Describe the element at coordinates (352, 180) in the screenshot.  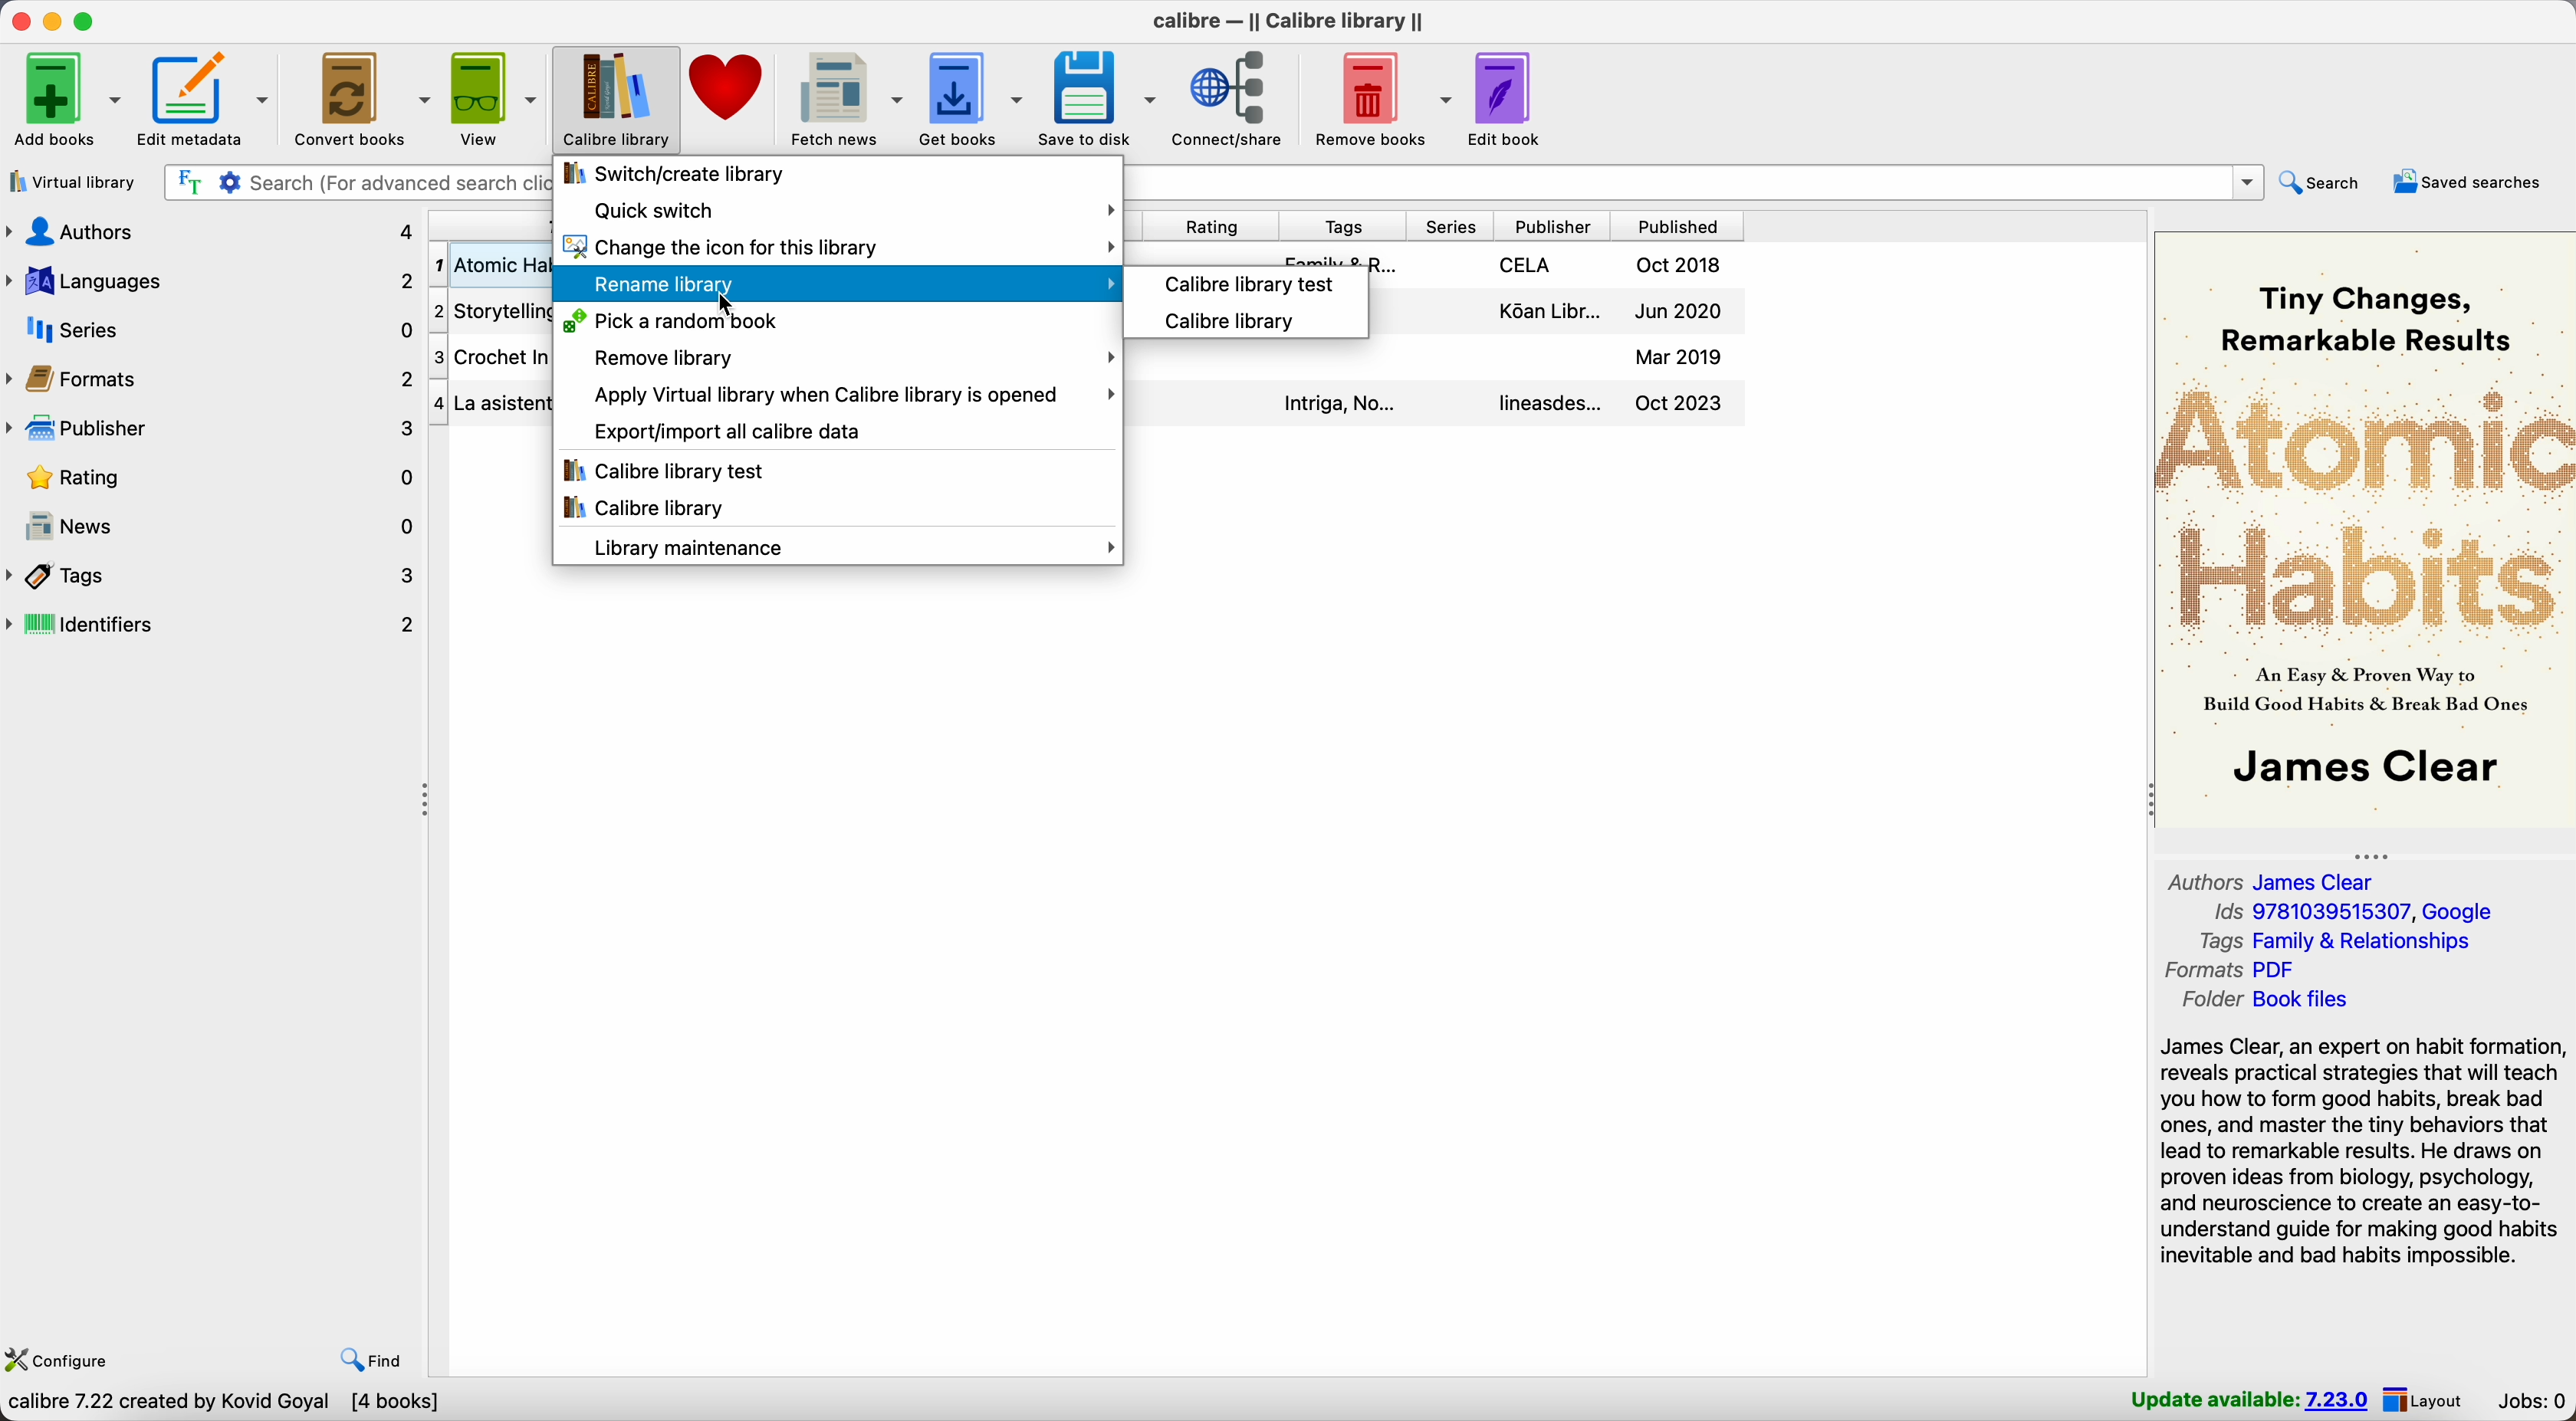
I see `search bar` at that location.